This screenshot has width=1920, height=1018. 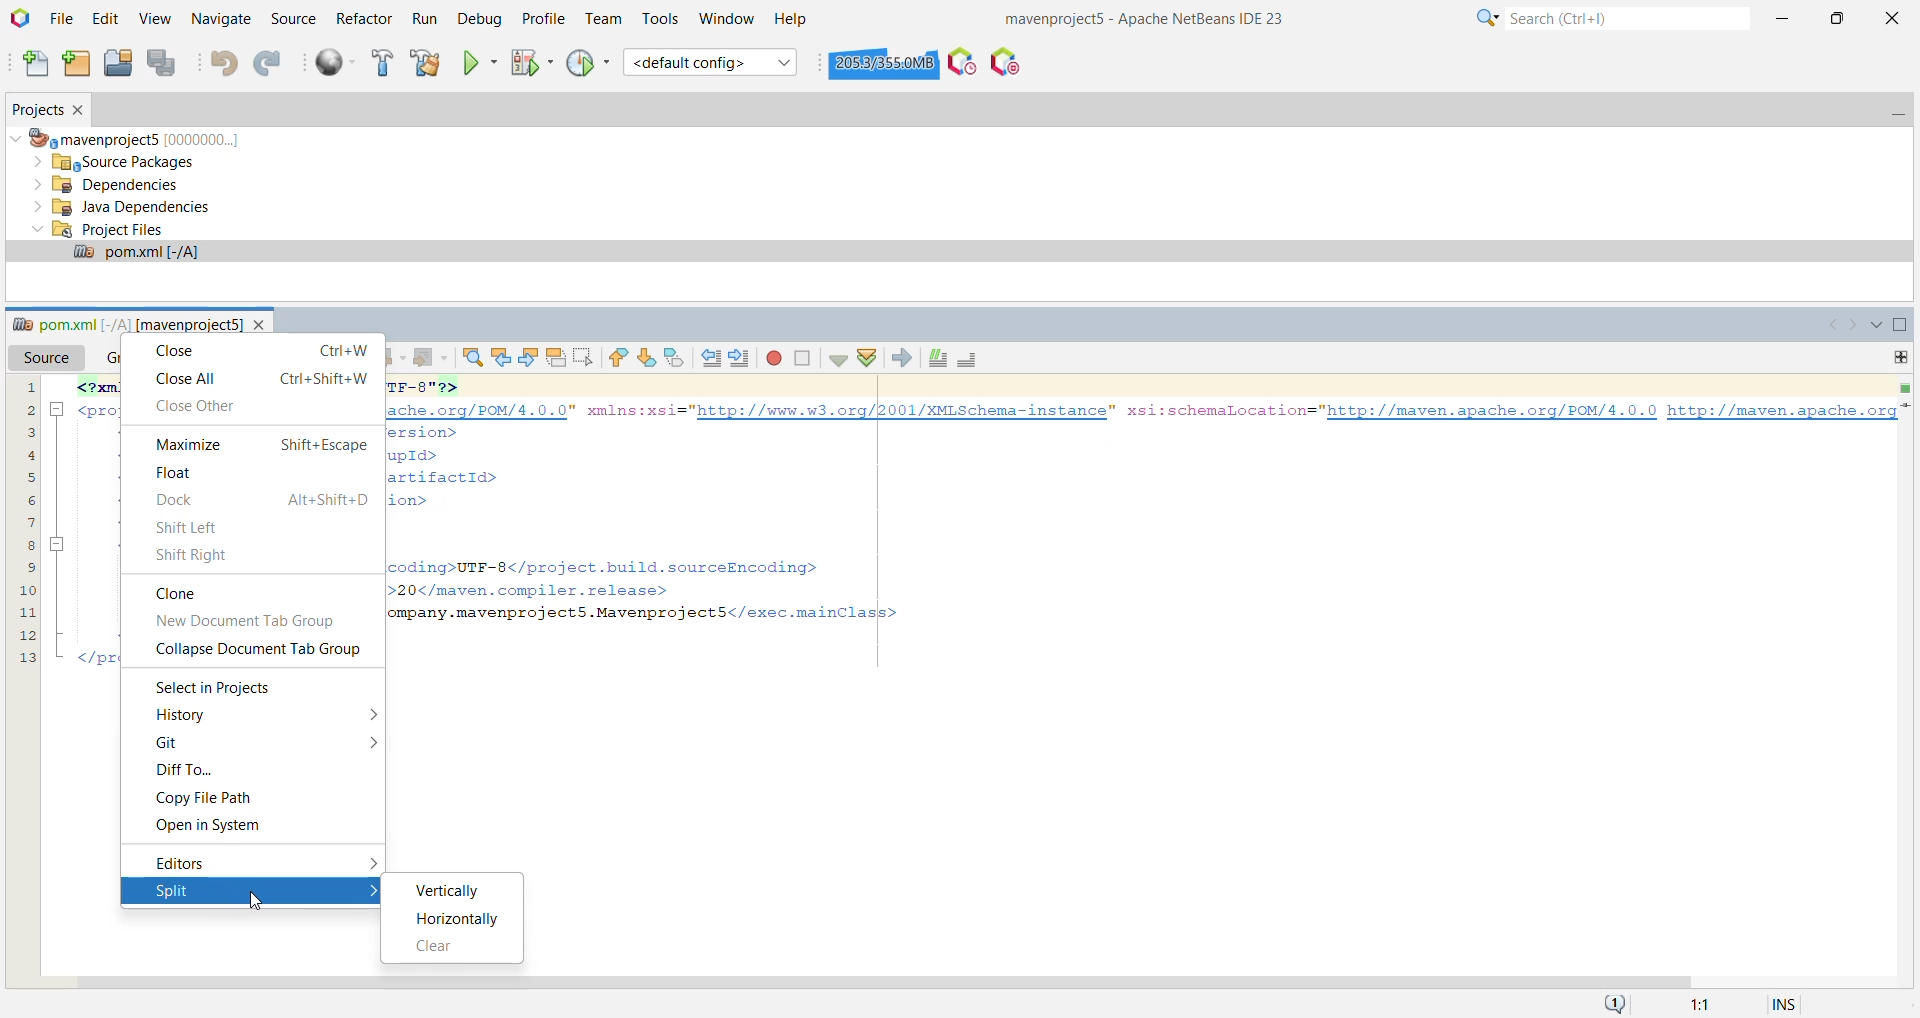 I want to click on Minimize Projects Window, so click(x=1895, y=111).